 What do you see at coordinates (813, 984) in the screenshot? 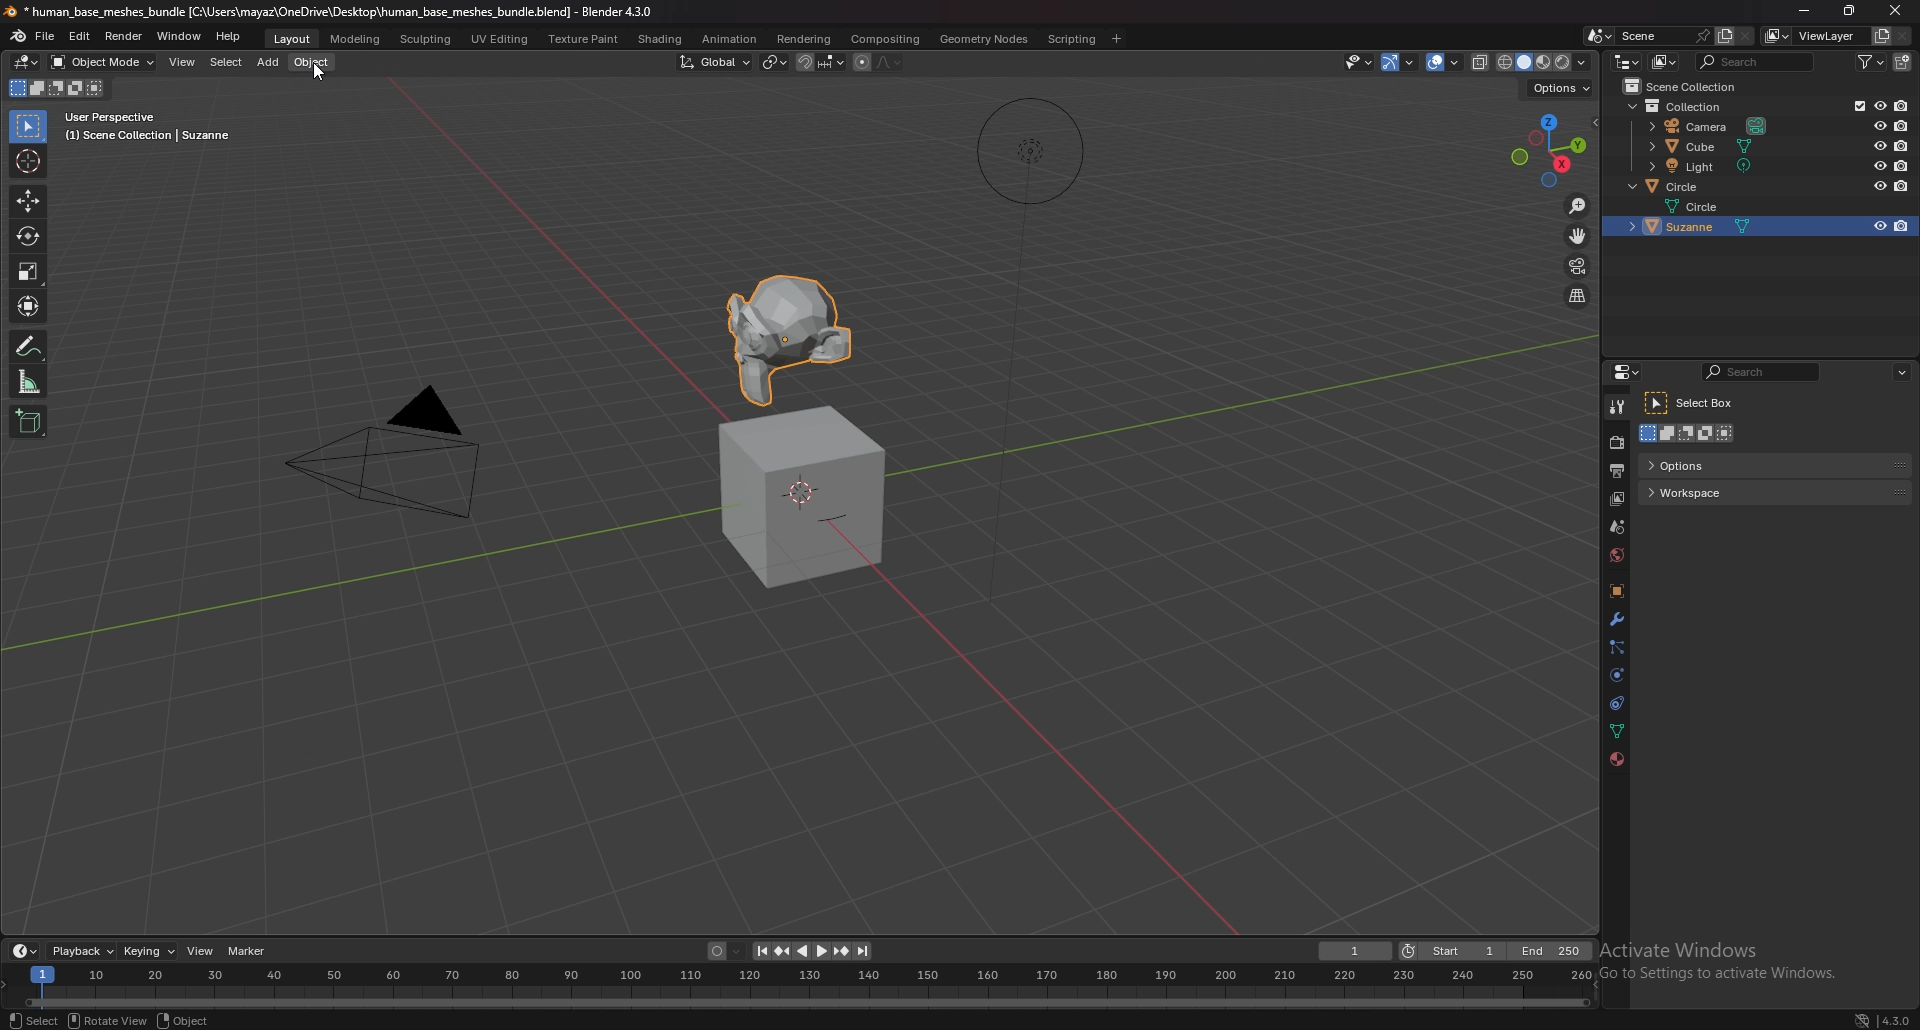
I see `seek` at bounding box center [813, 984].